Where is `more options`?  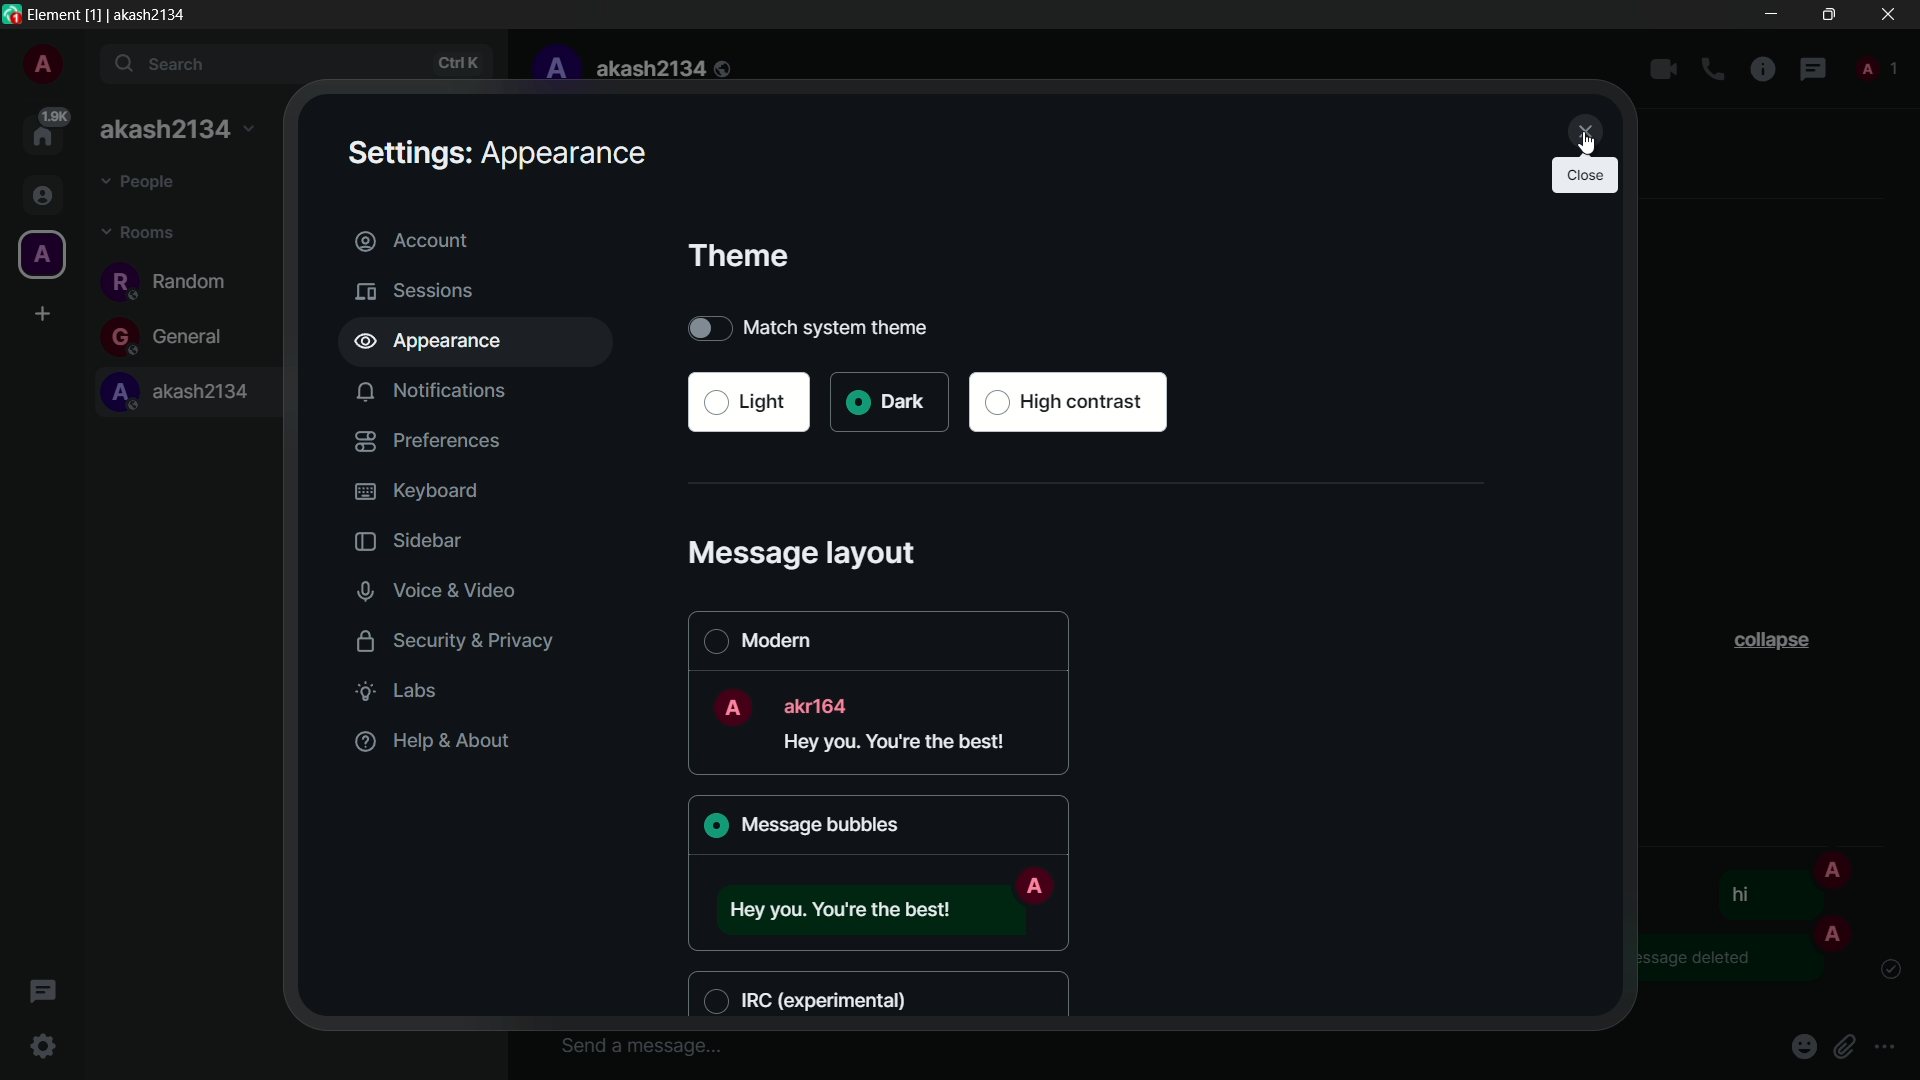
more options is located at coordinates (1886, 1048).